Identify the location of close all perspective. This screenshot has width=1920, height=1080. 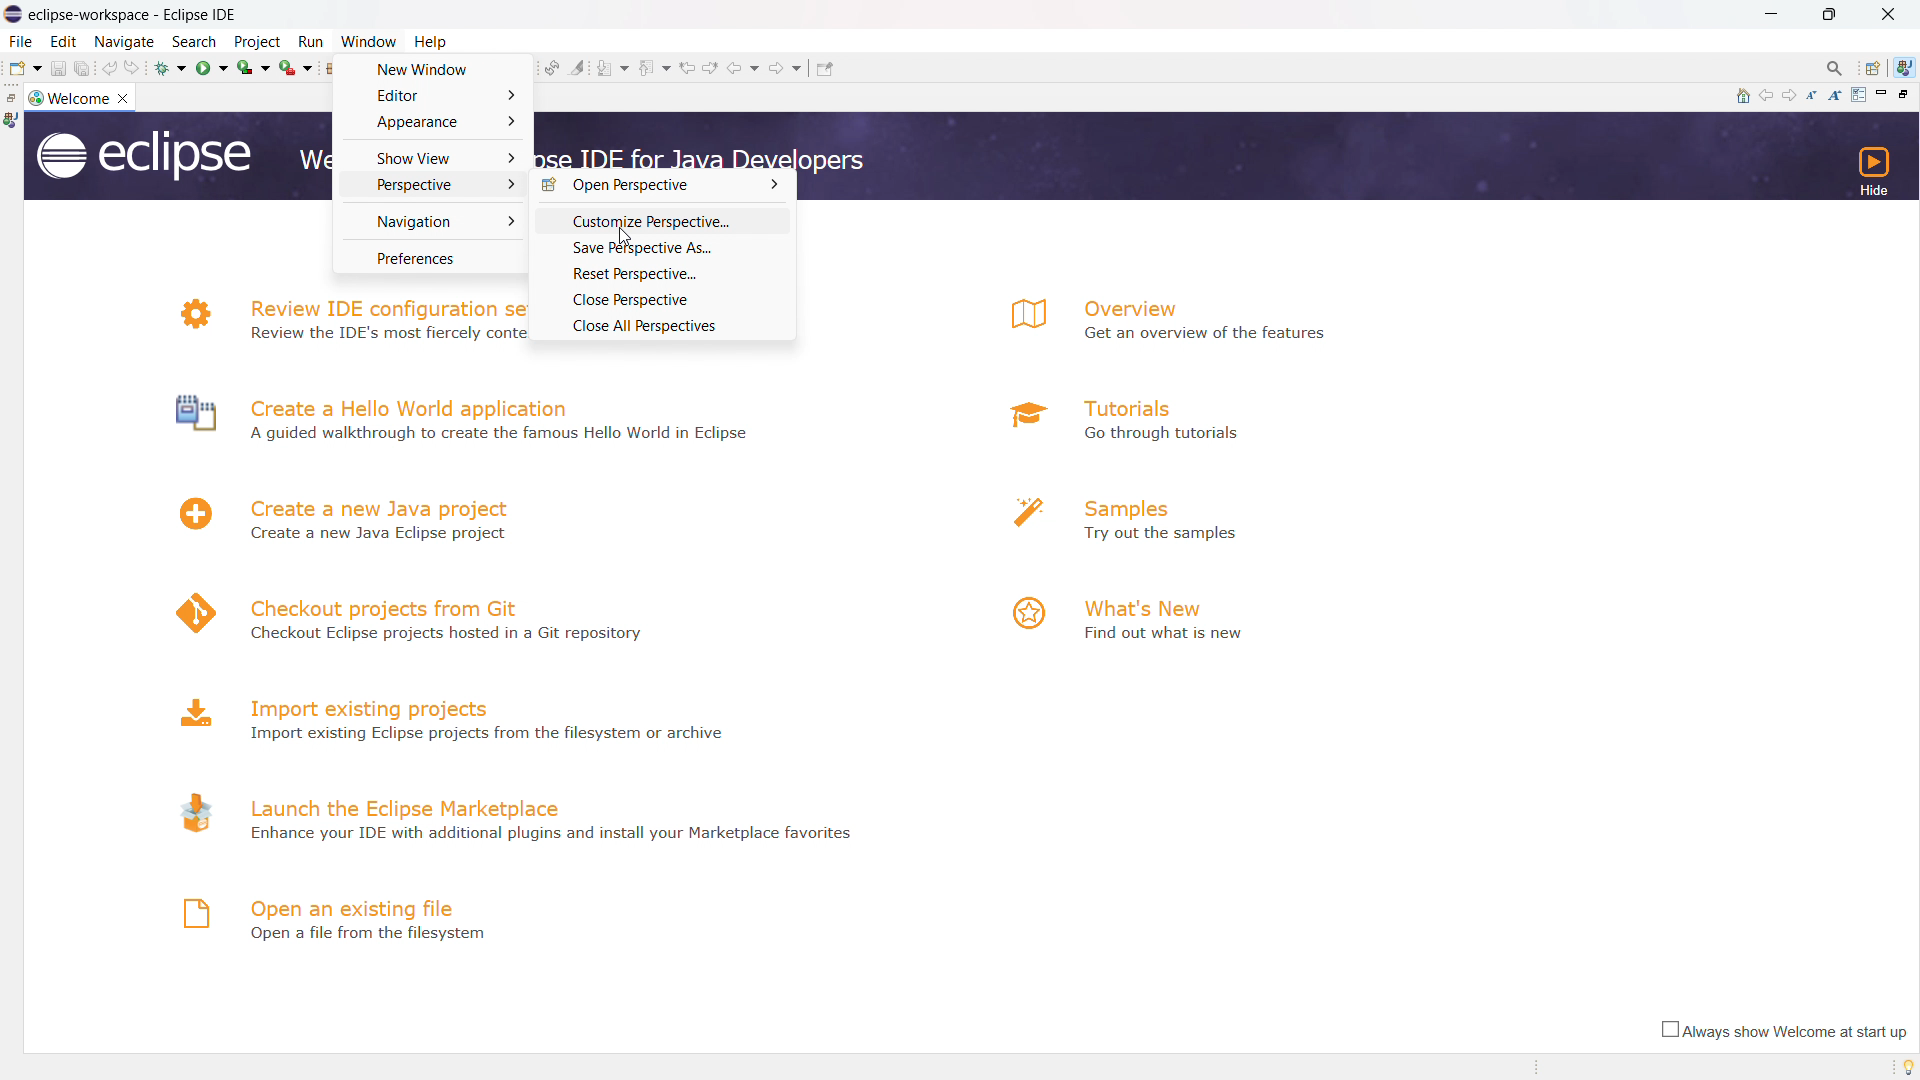
(663, 324).